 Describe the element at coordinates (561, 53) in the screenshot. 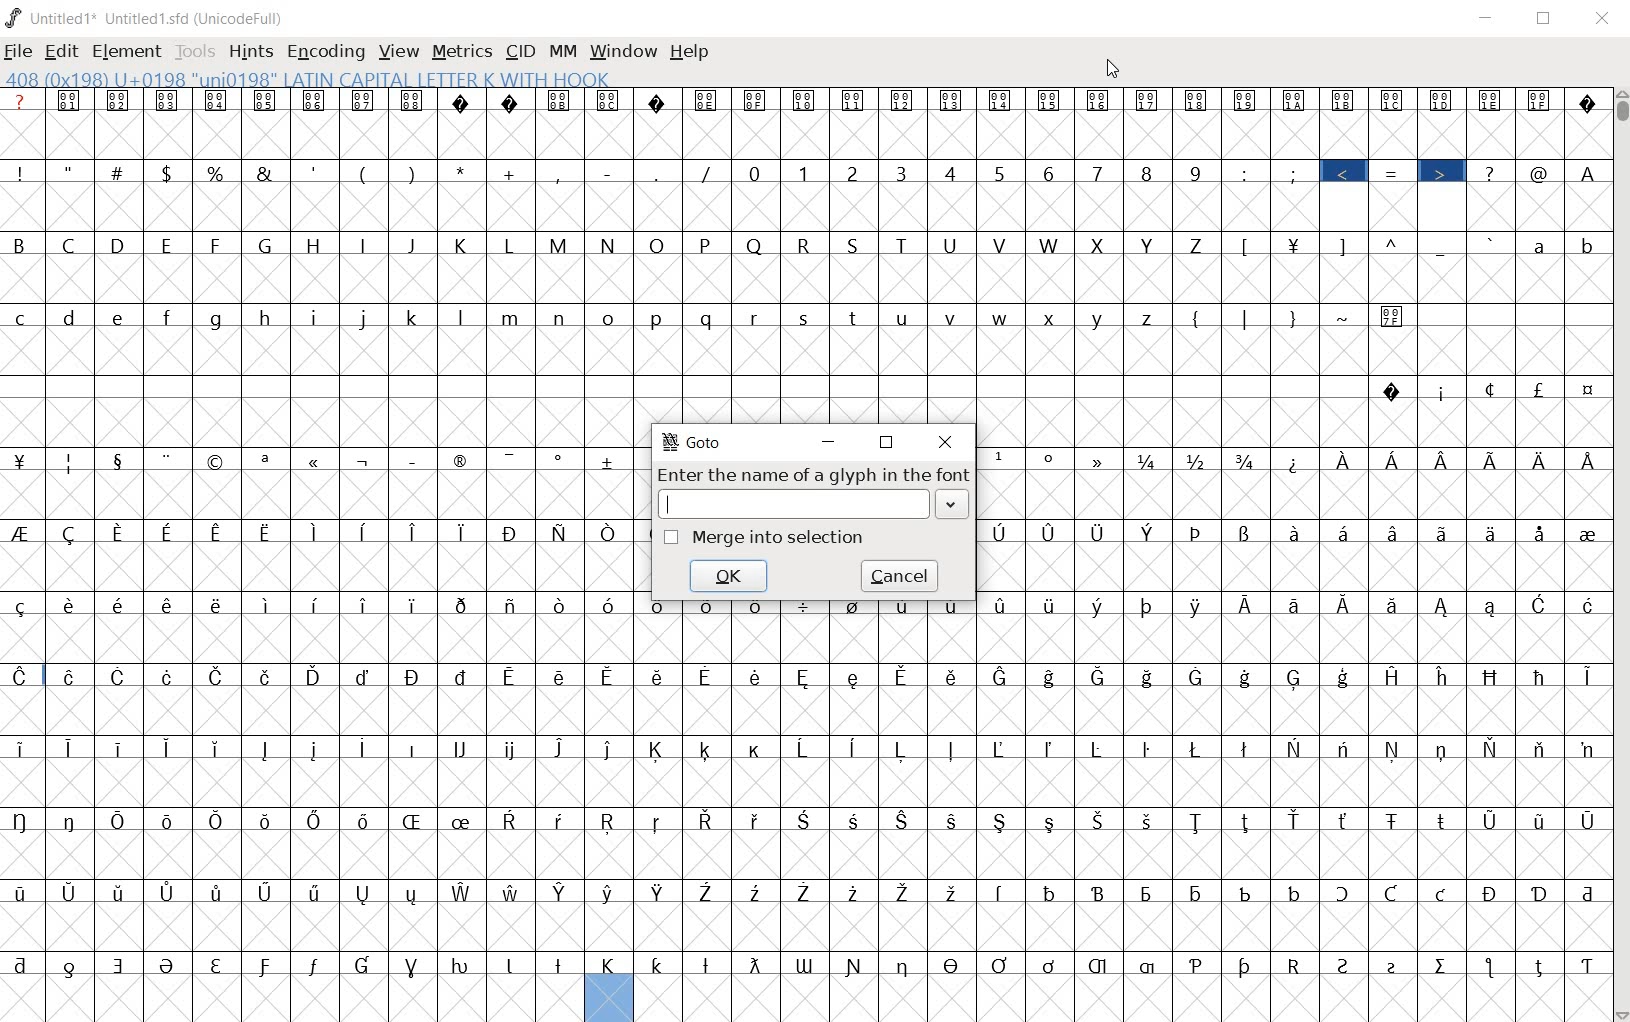

I see `mm` at that location.